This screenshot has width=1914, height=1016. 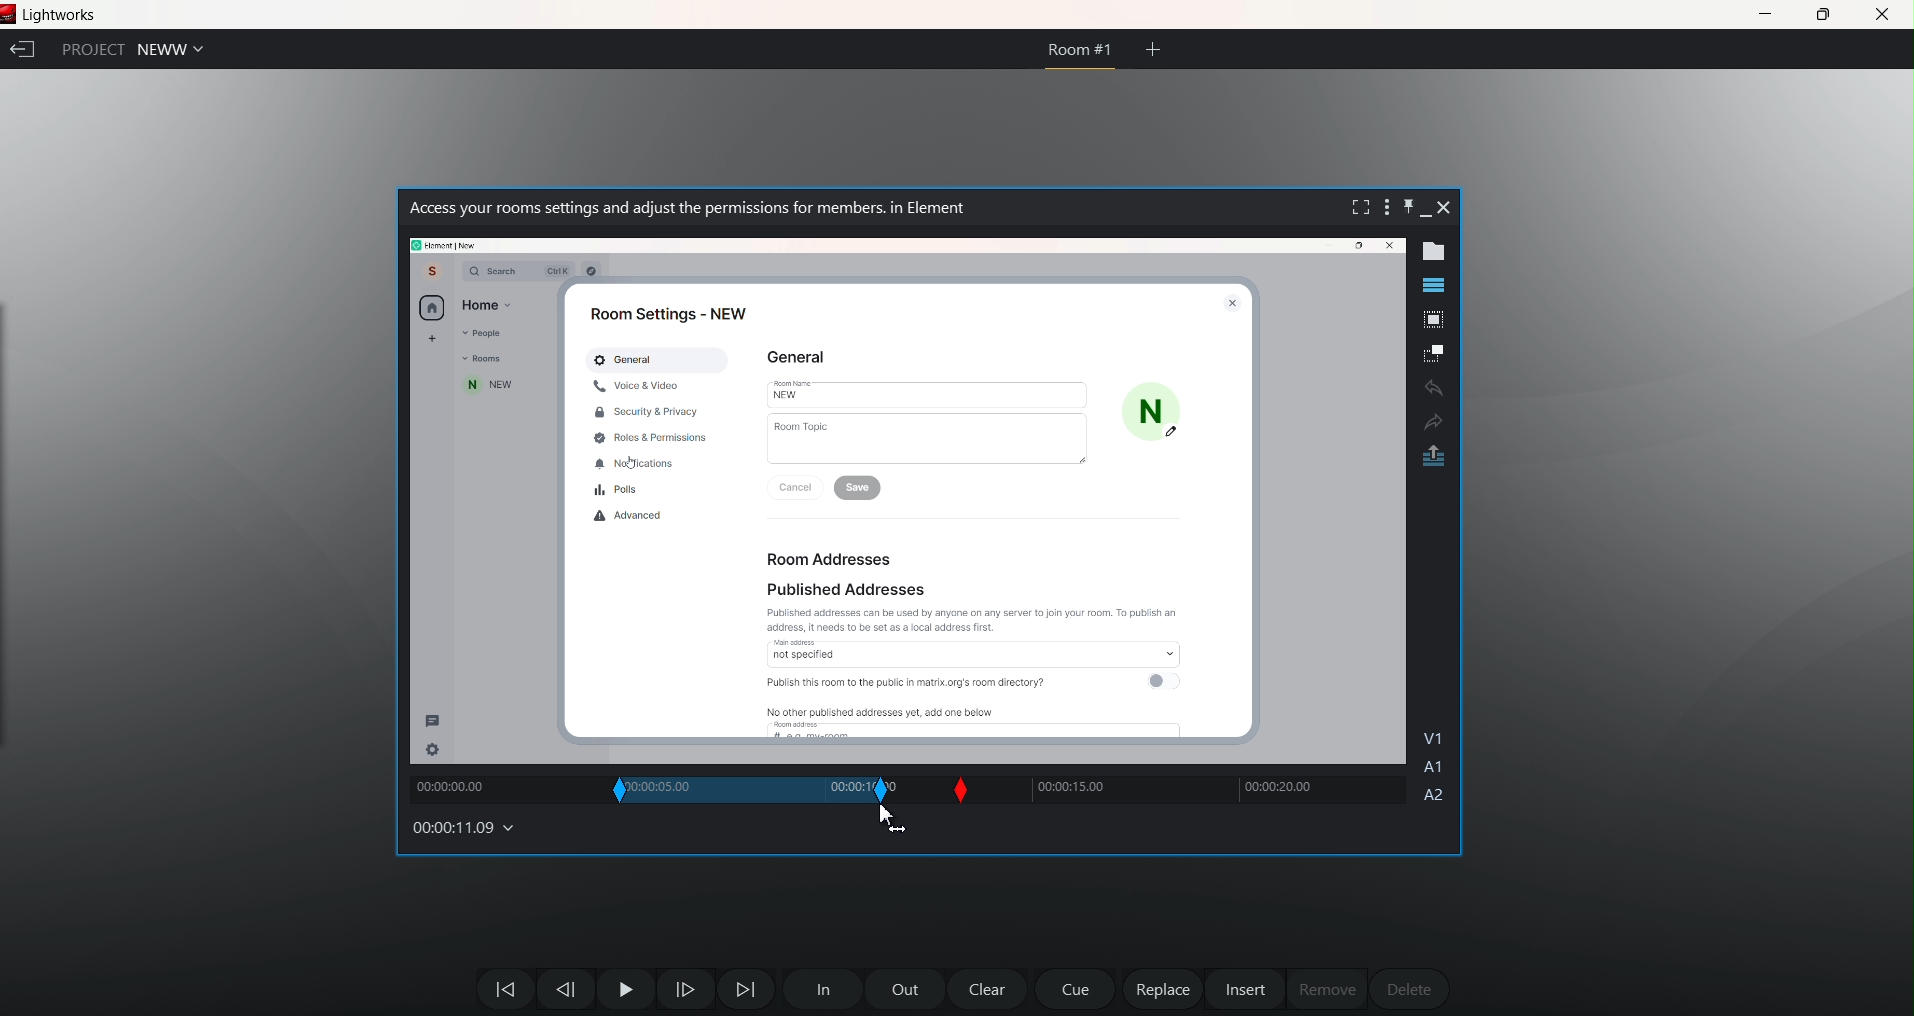 What do you see at coordinates (1434, 768) in the screenshot?
I see `A1` at bounding box center [1434, 768].